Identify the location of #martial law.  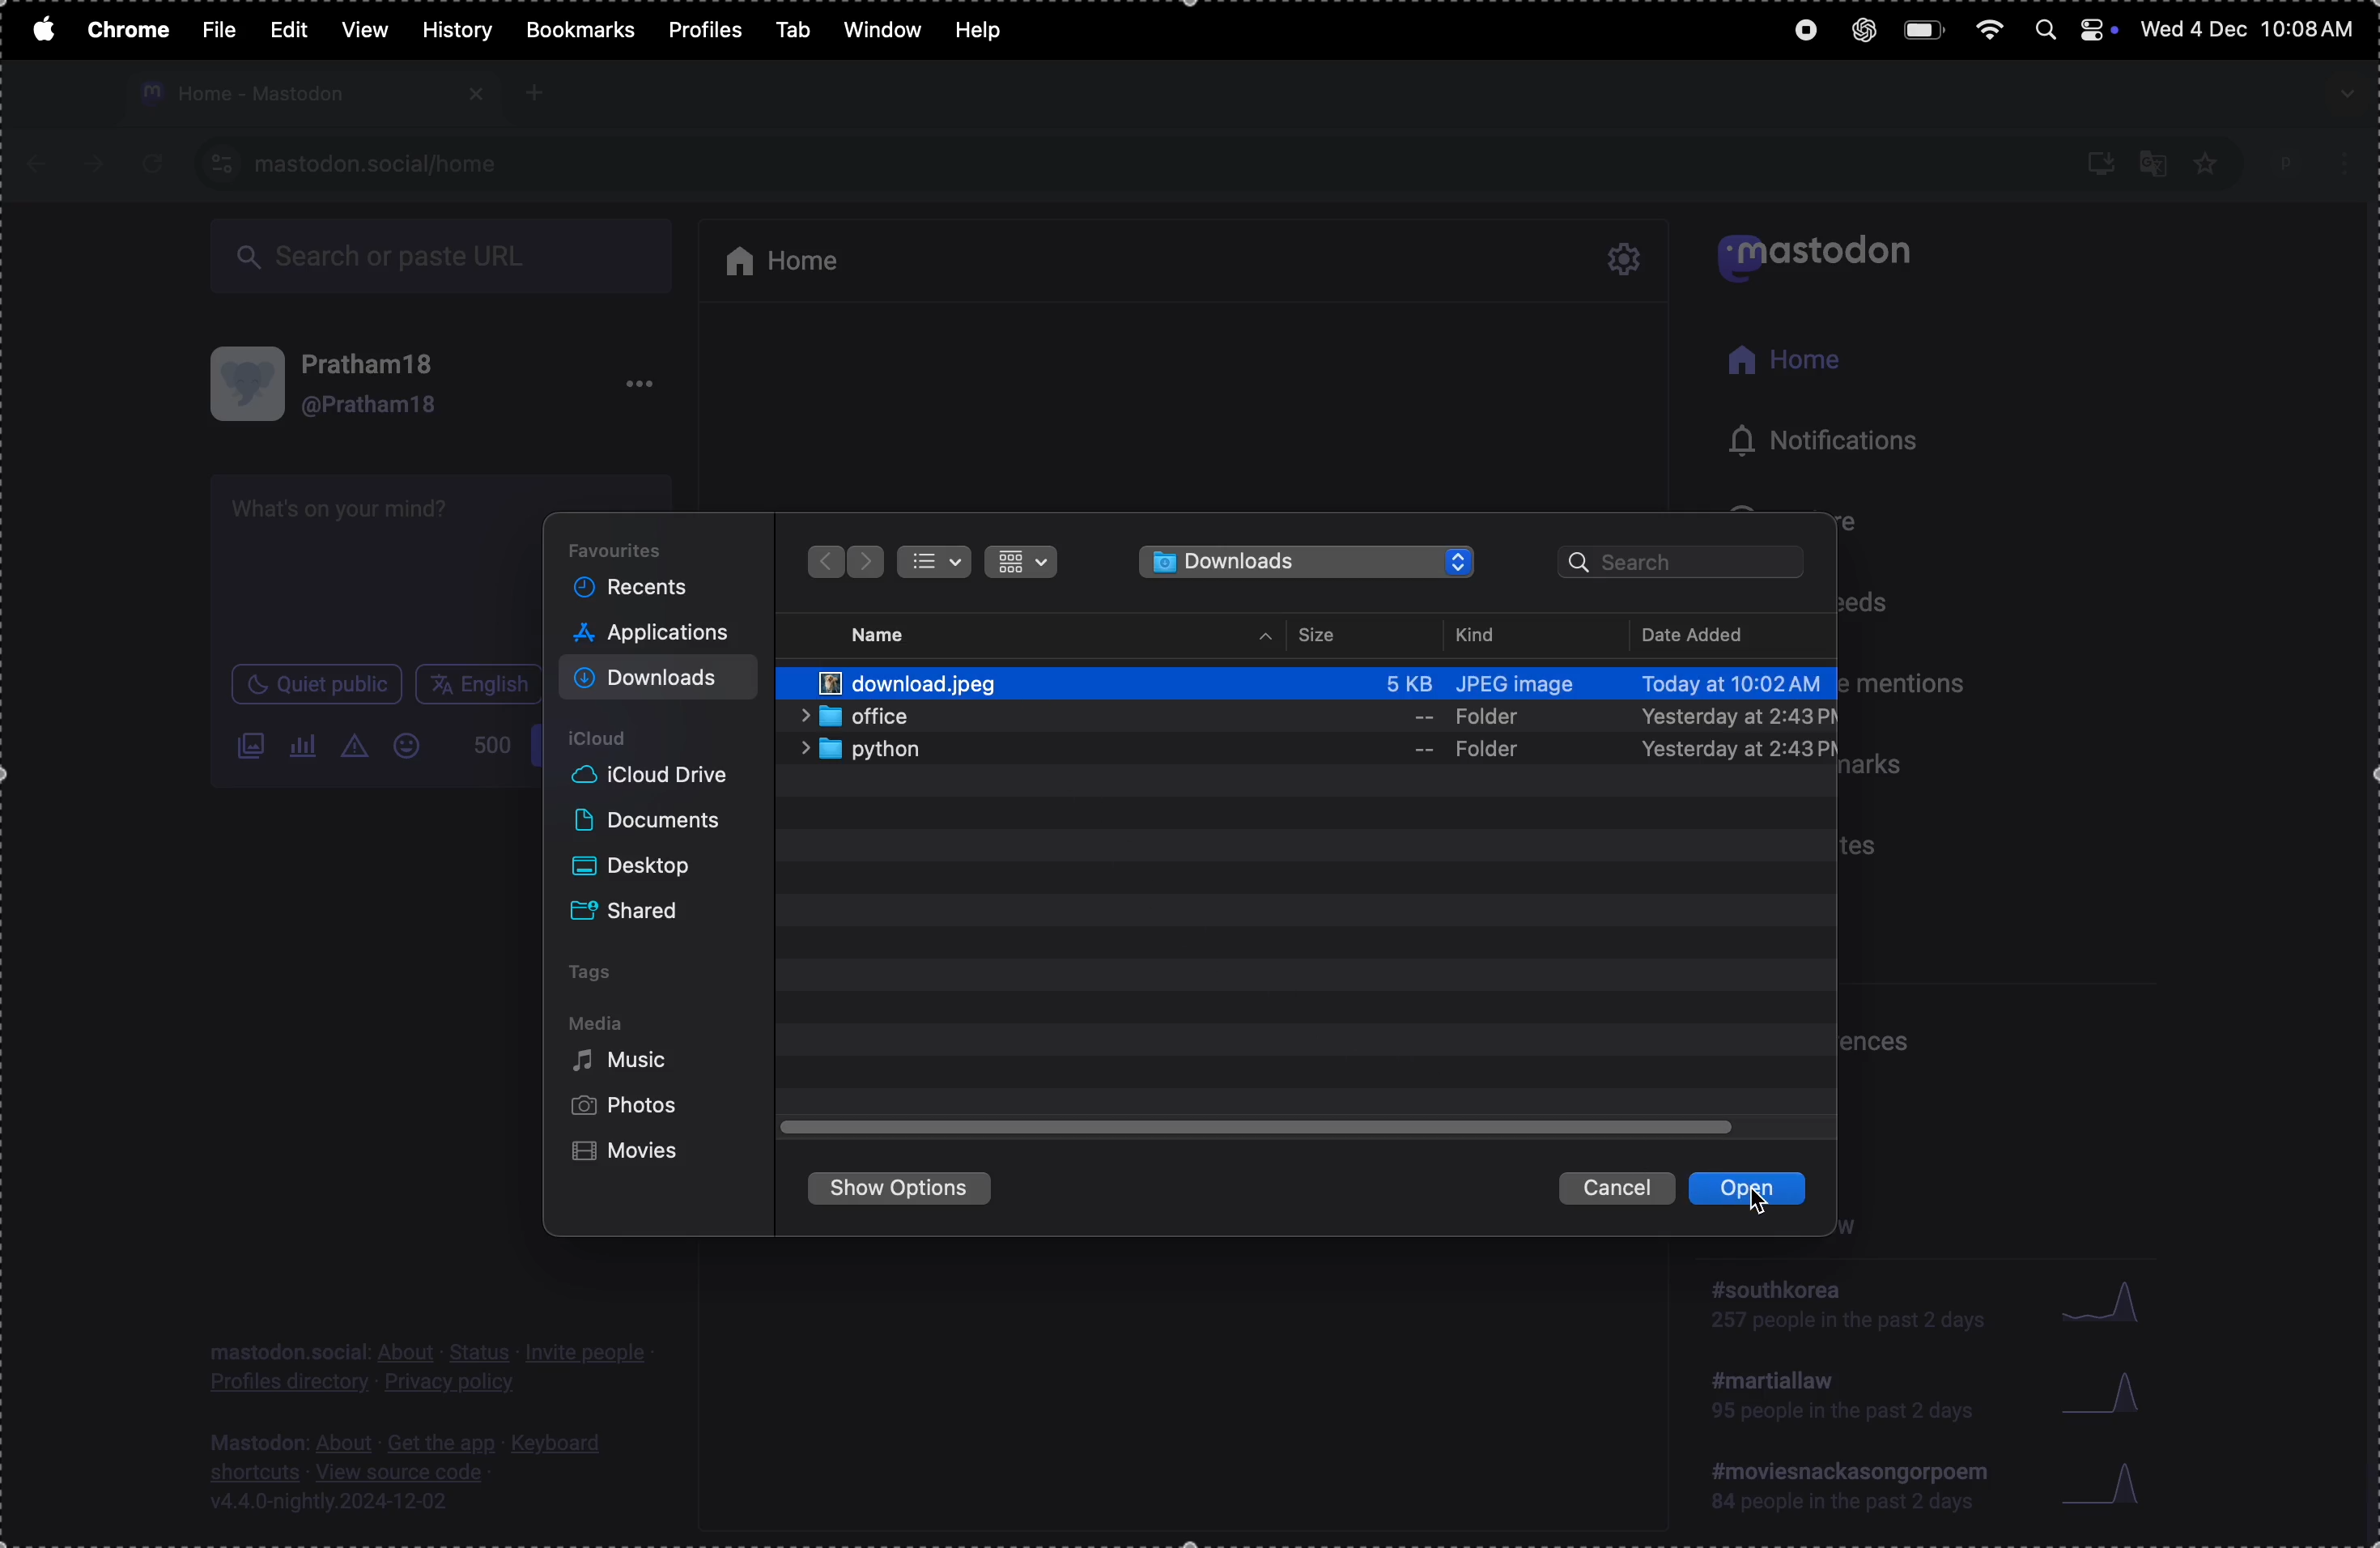
(1832, 1403).